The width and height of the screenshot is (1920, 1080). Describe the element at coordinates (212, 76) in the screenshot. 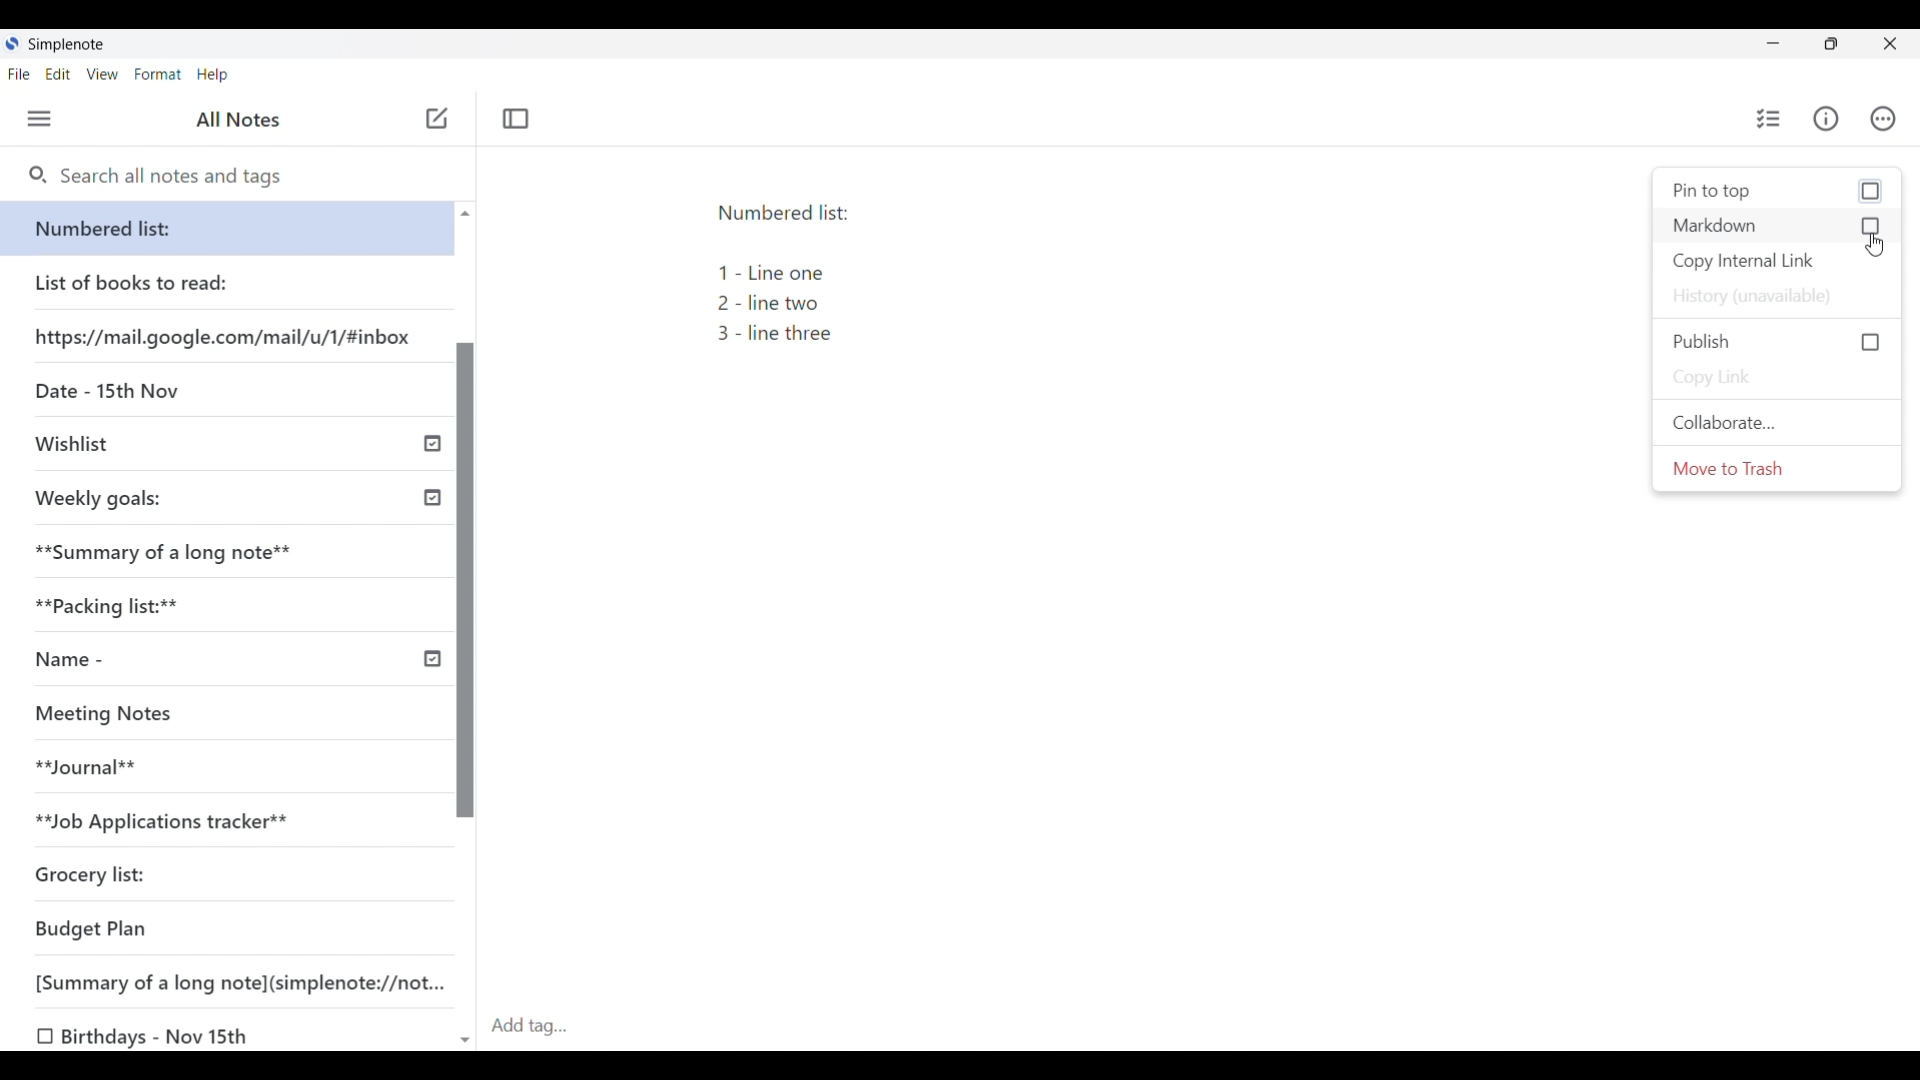

I see `Help menu` at that location.